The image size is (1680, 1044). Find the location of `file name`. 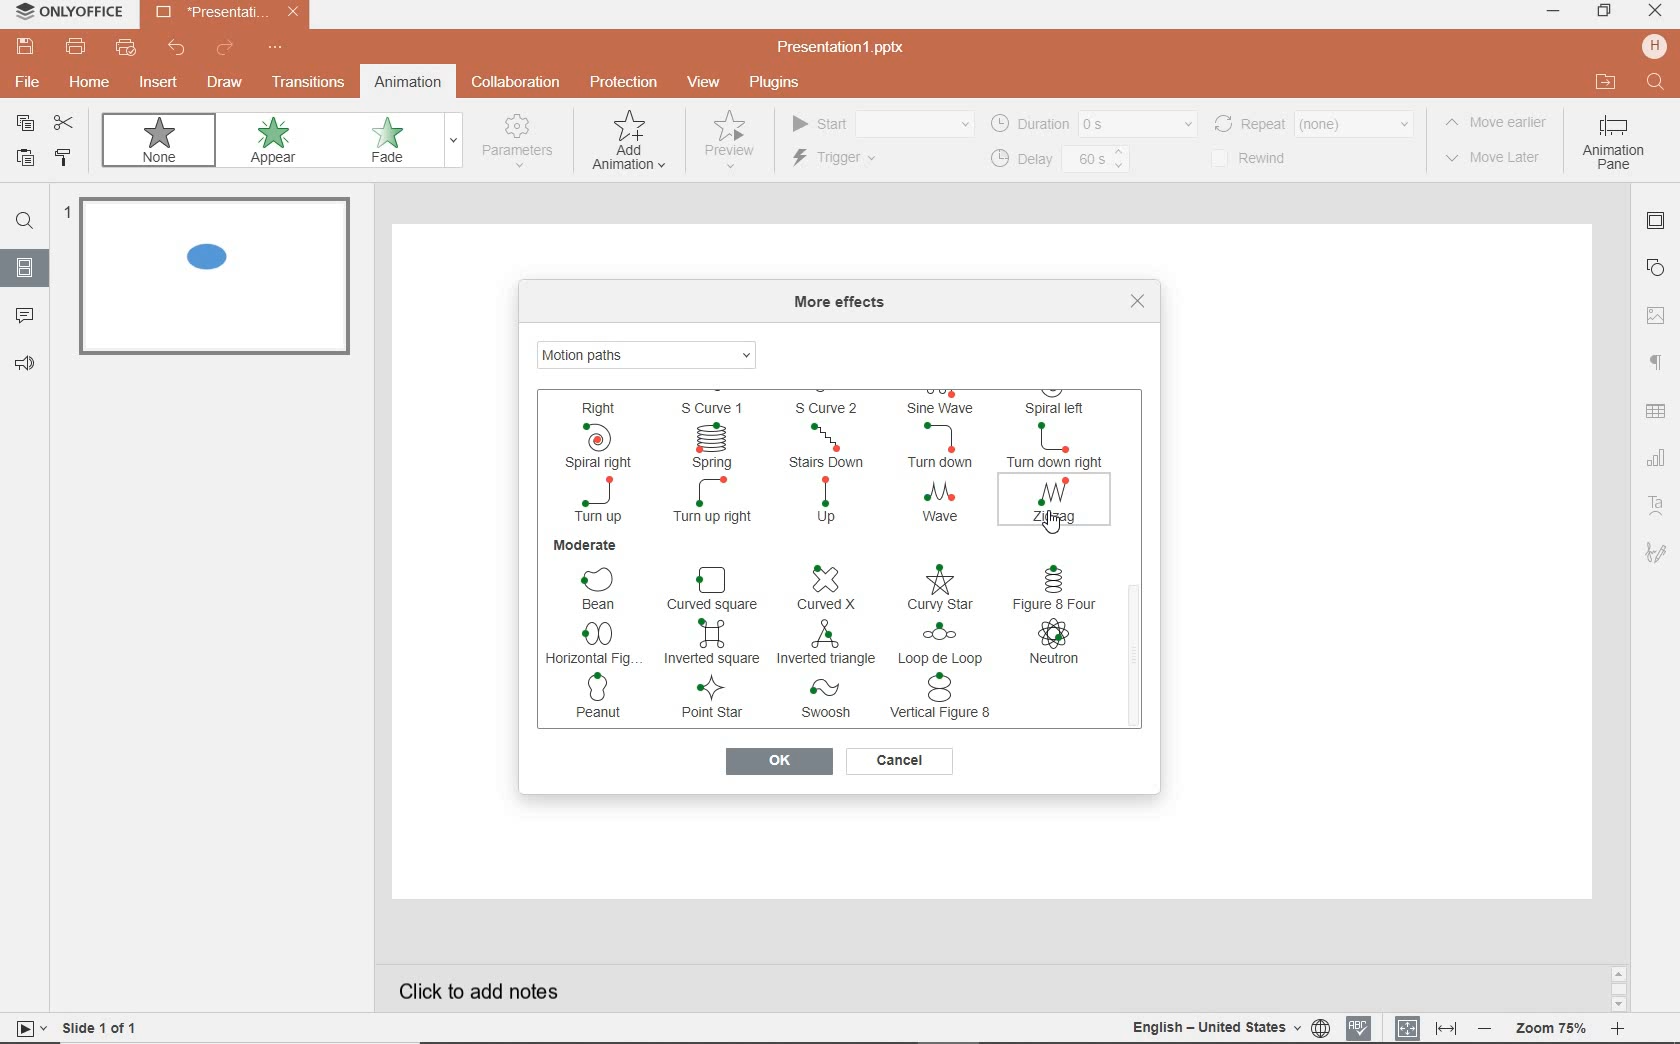

file name is located at coordinates (848, 48).